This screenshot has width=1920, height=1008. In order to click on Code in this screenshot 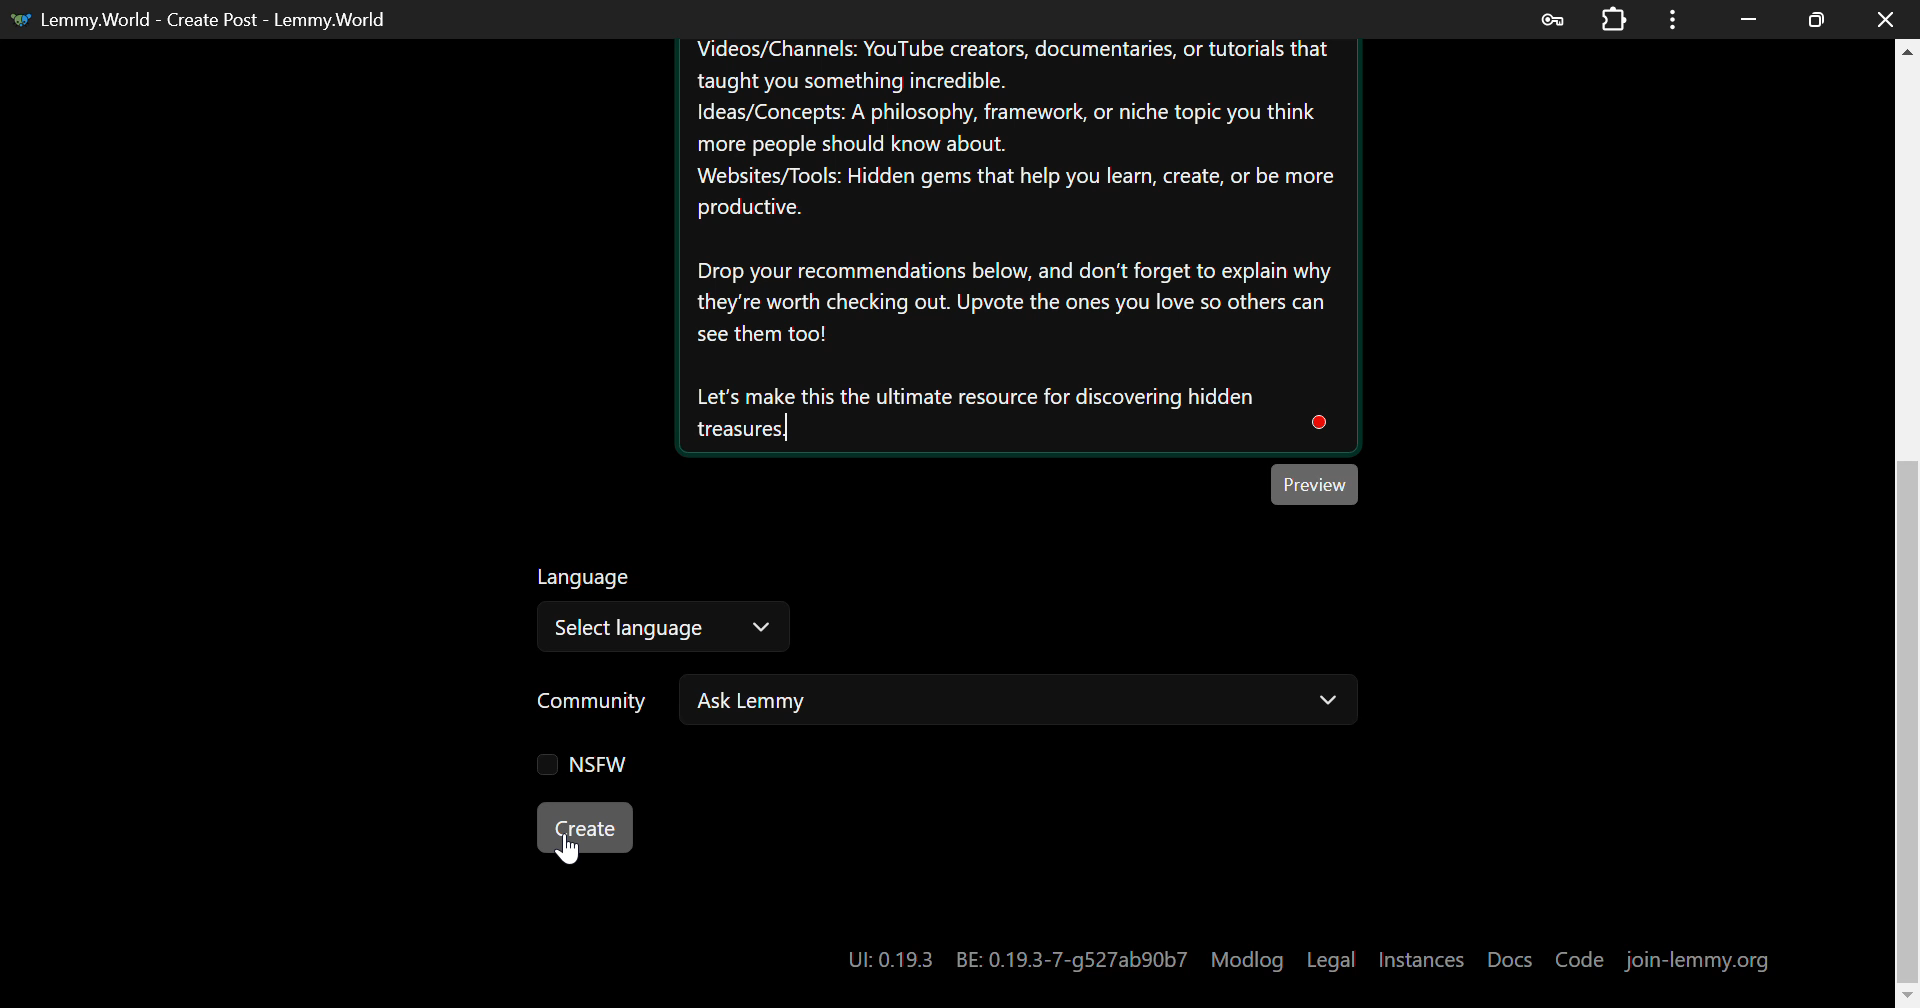, I will do `click(1580, 960)`.